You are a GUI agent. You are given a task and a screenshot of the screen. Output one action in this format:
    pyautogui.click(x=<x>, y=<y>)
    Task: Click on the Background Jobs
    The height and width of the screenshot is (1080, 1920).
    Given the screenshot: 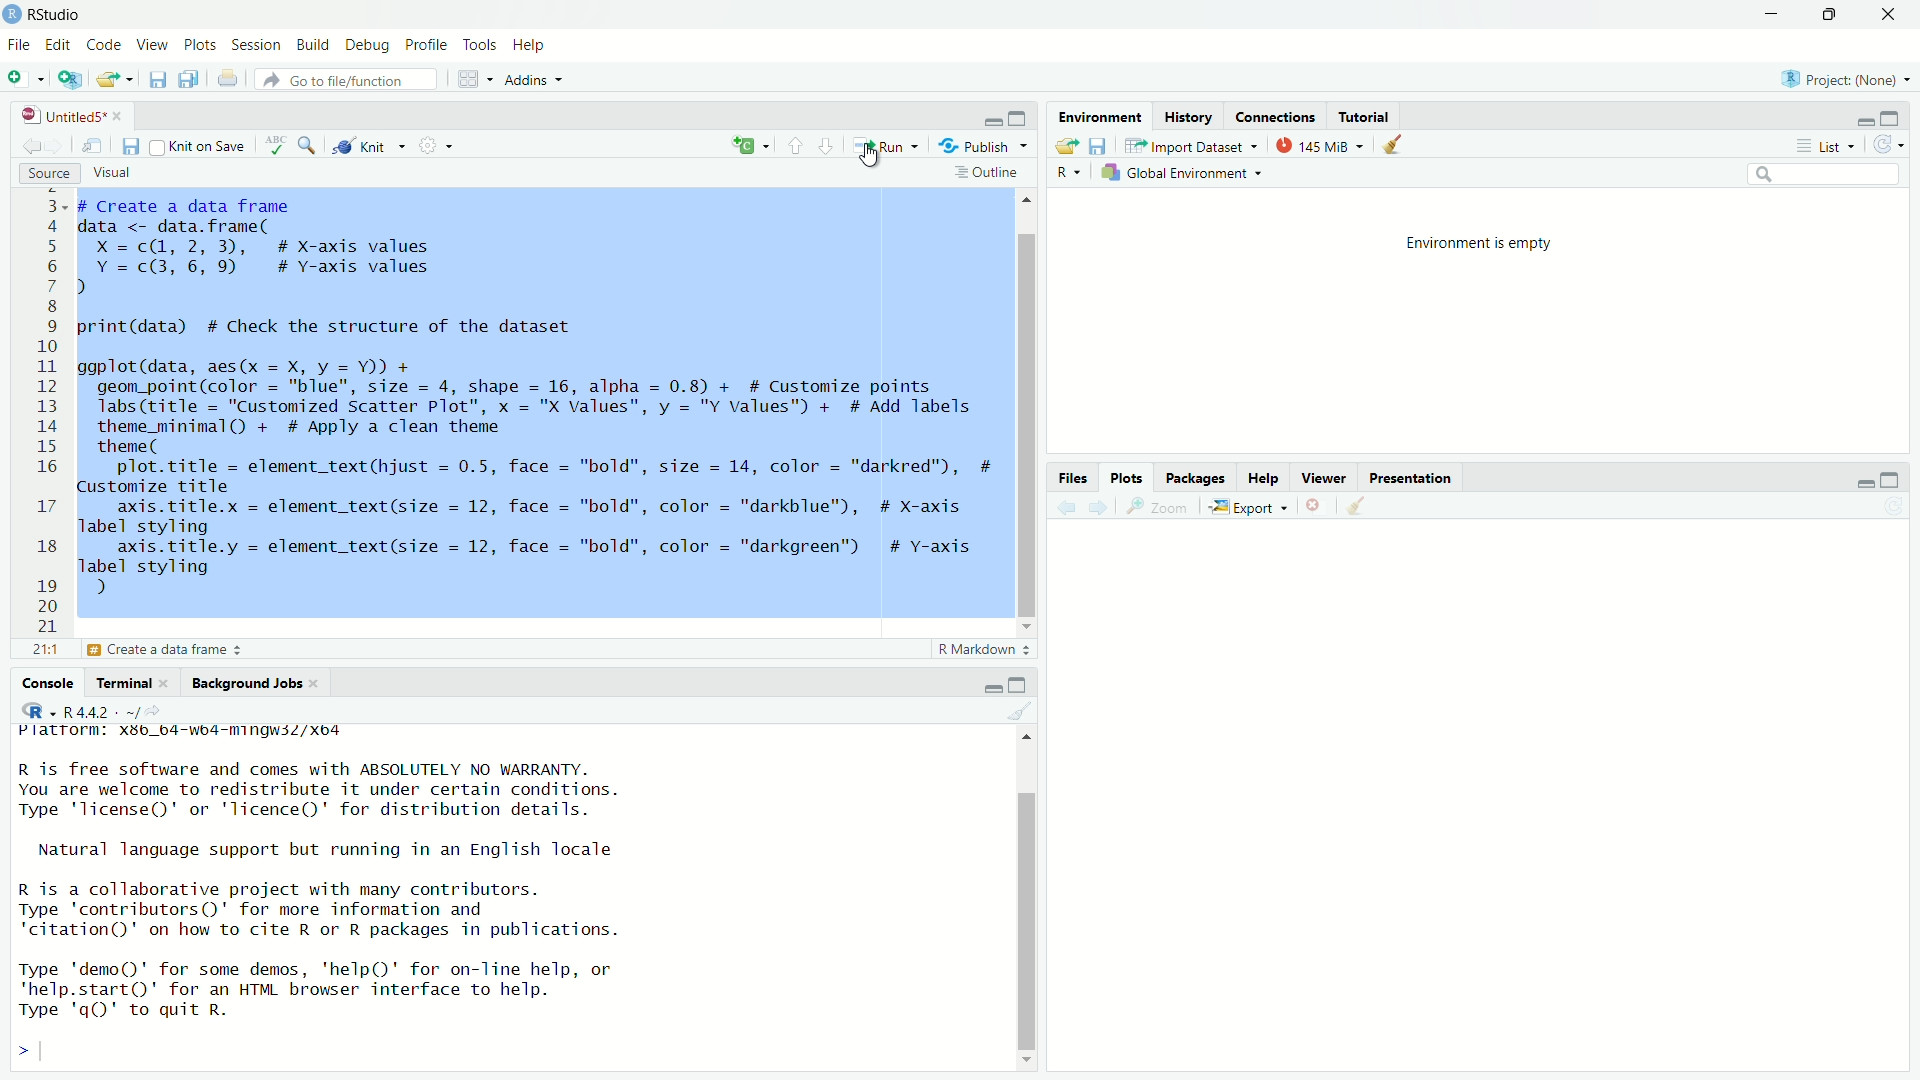 What is the action you would take?
    pyautogui.click(x=253, y=684)
    